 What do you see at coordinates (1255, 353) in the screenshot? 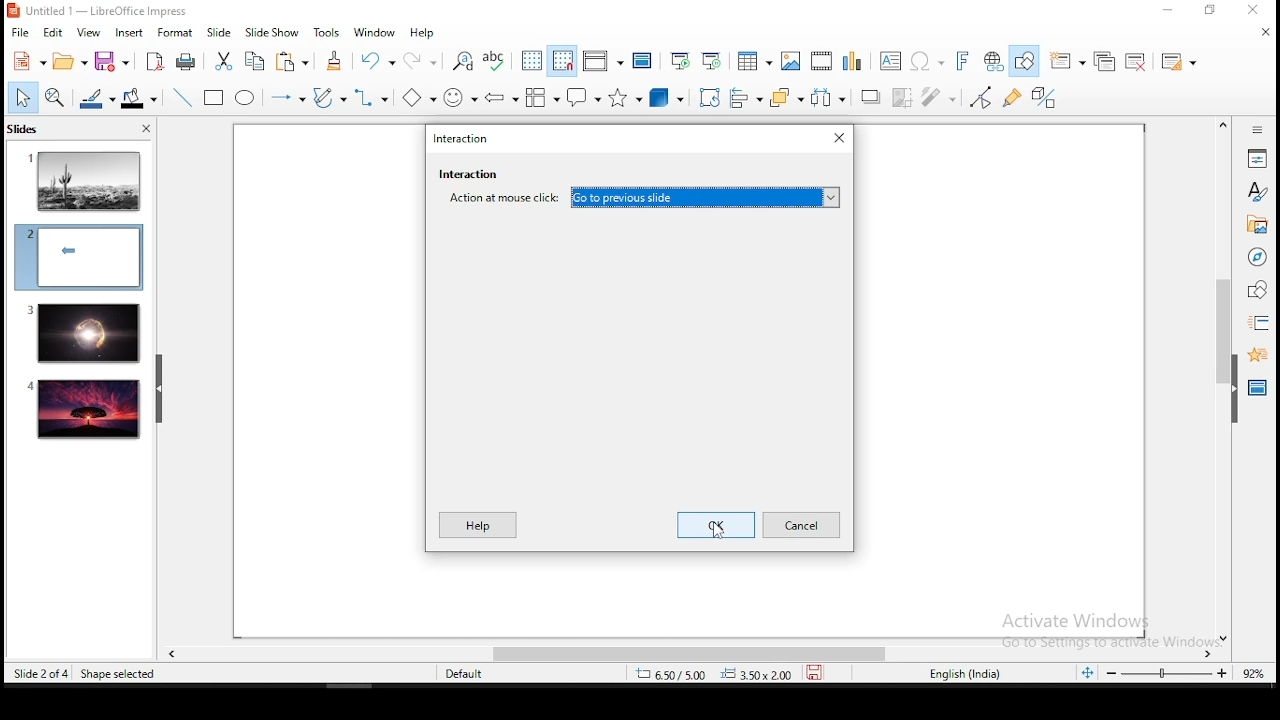
I see `animation` at bounding box center [1255, 353].